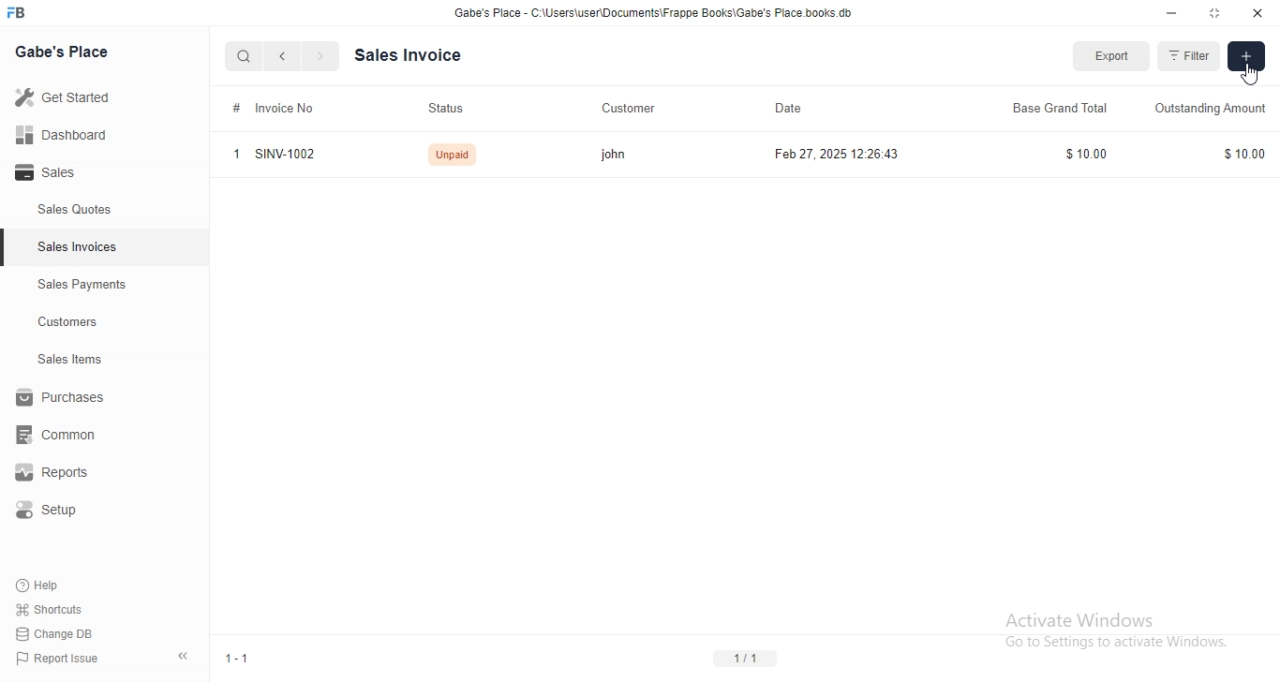  I want to click on john, so click(615, 154).